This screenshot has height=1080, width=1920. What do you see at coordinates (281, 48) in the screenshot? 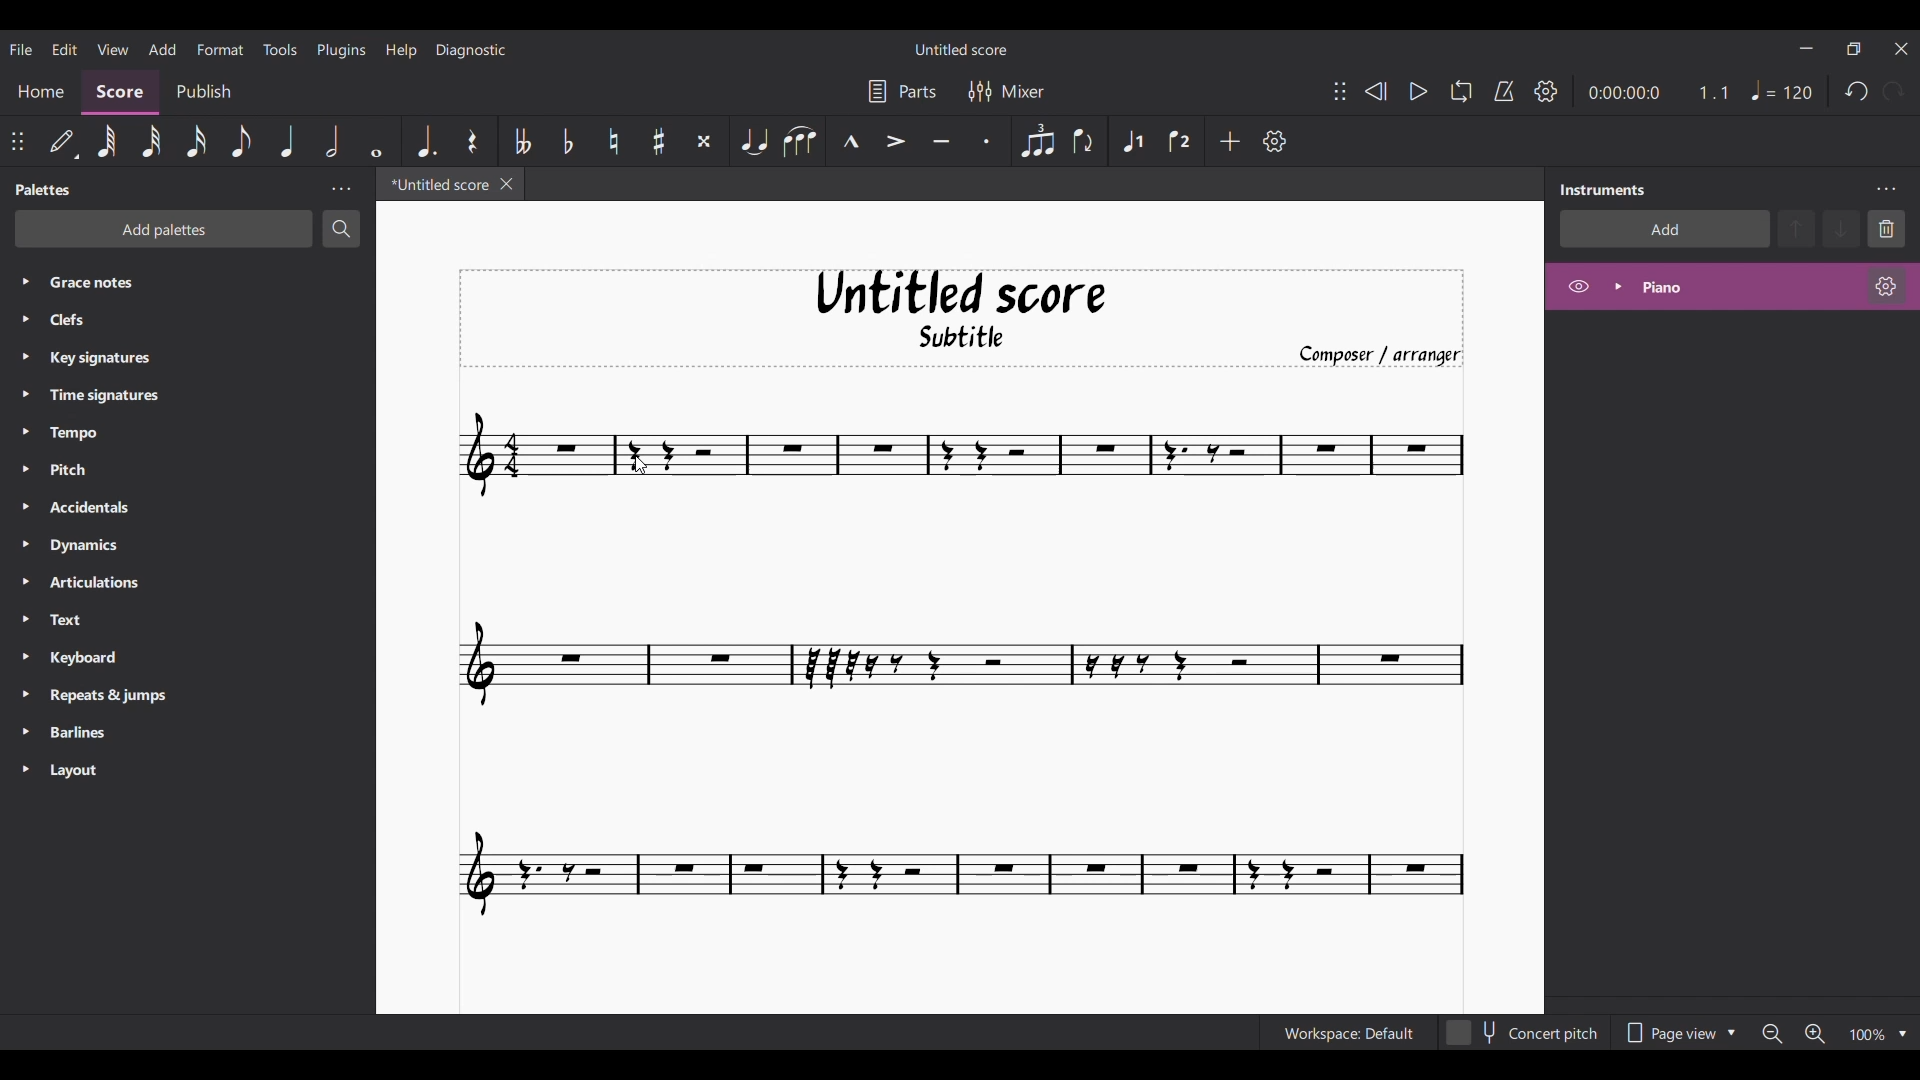
I see `Tools menu` at bounding box center [281, 48].